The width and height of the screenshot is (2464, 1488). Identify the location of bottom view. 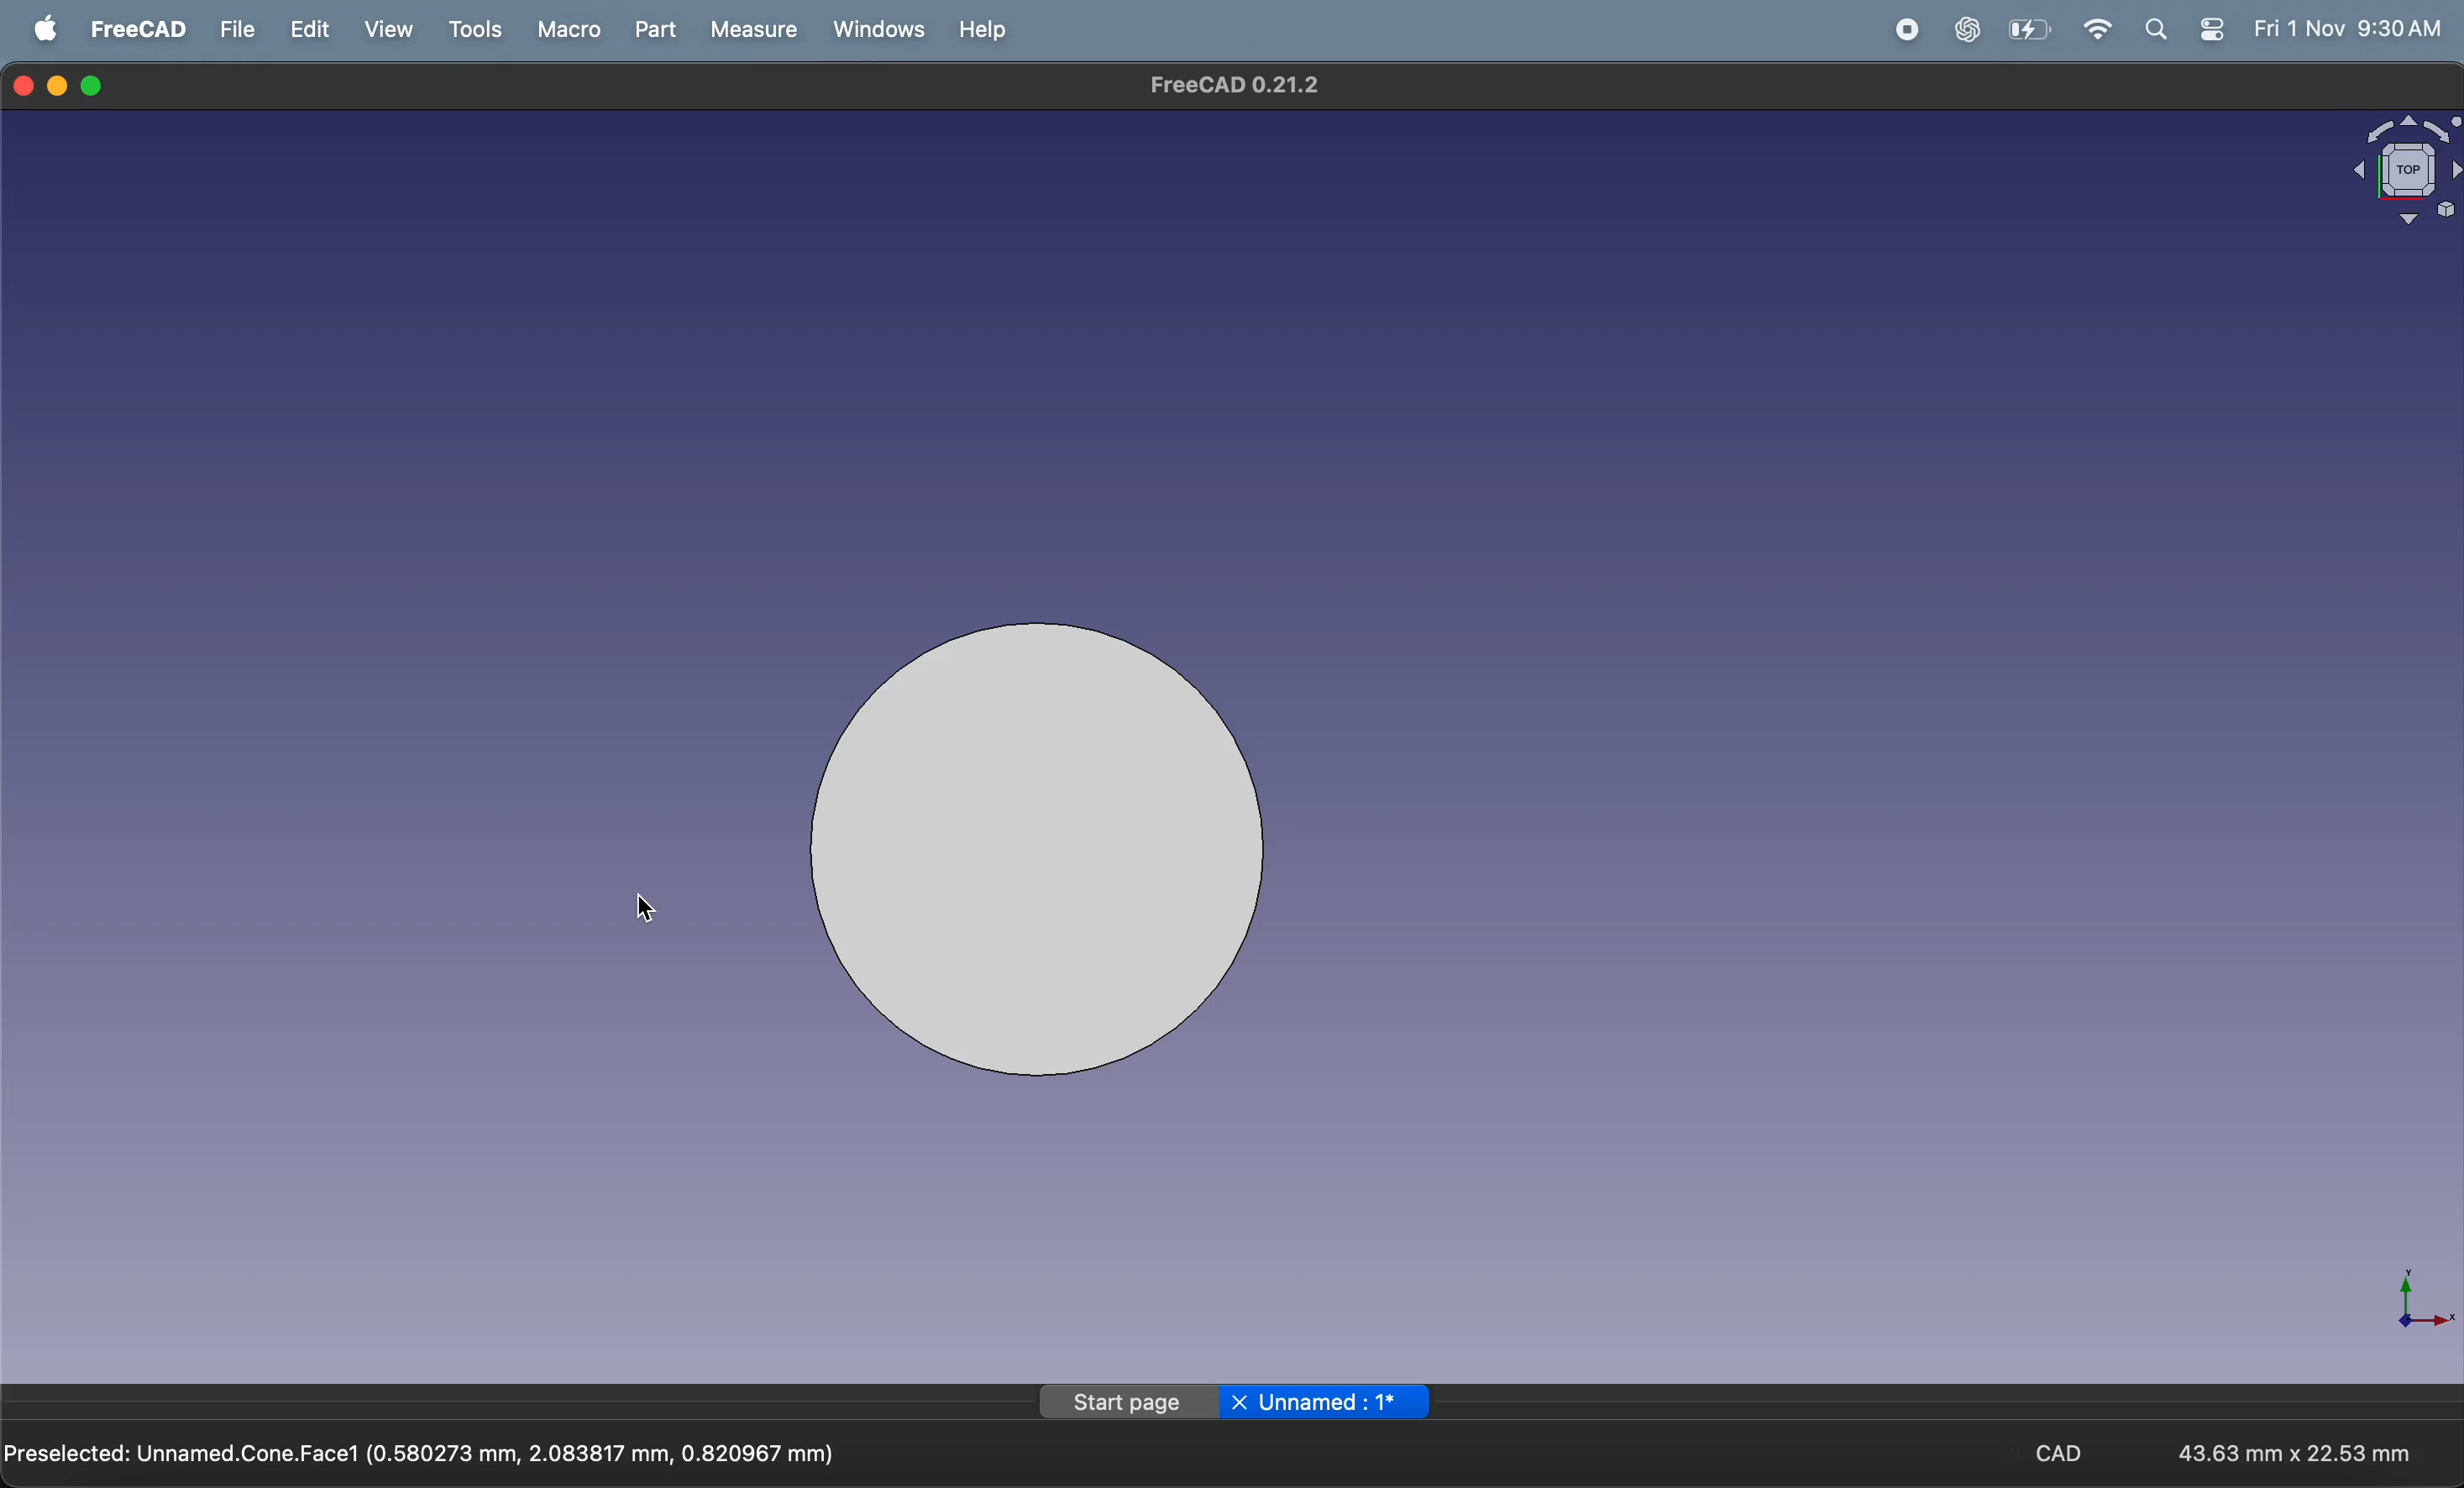
(1066, 858).